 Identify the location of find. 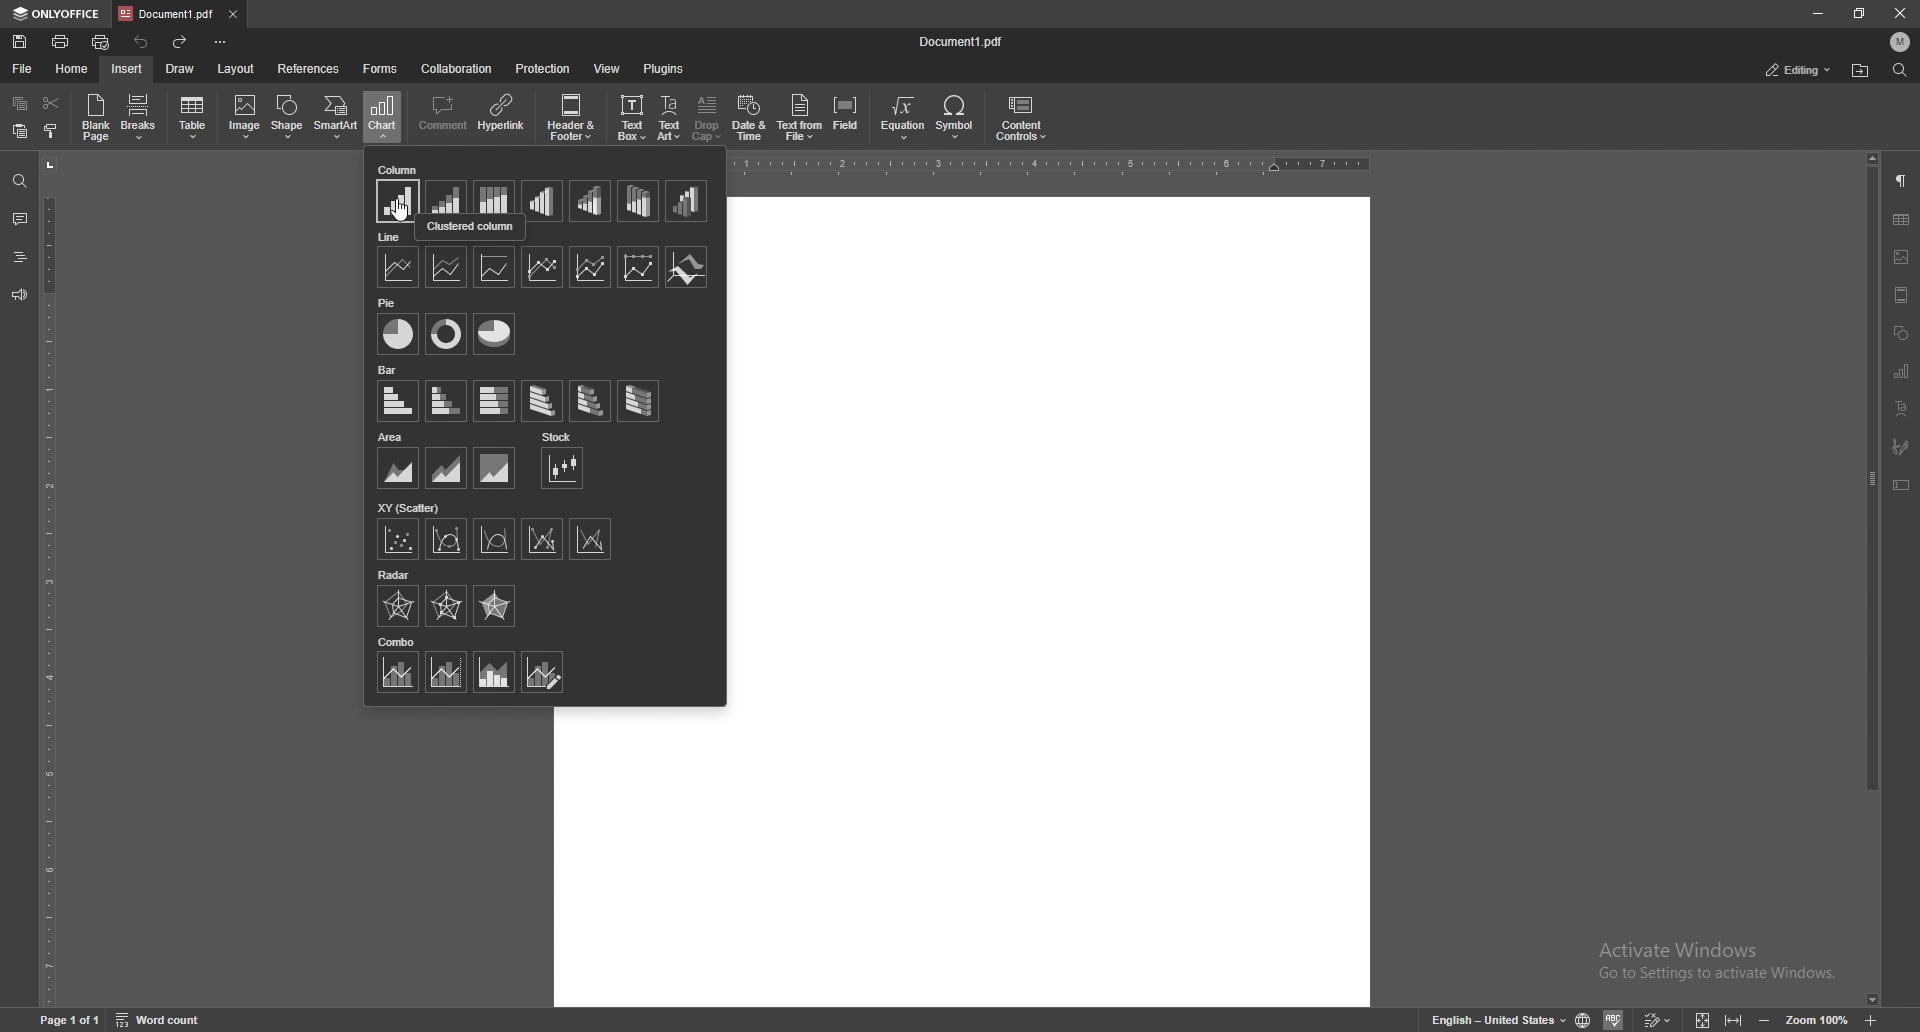
(1901, 71).